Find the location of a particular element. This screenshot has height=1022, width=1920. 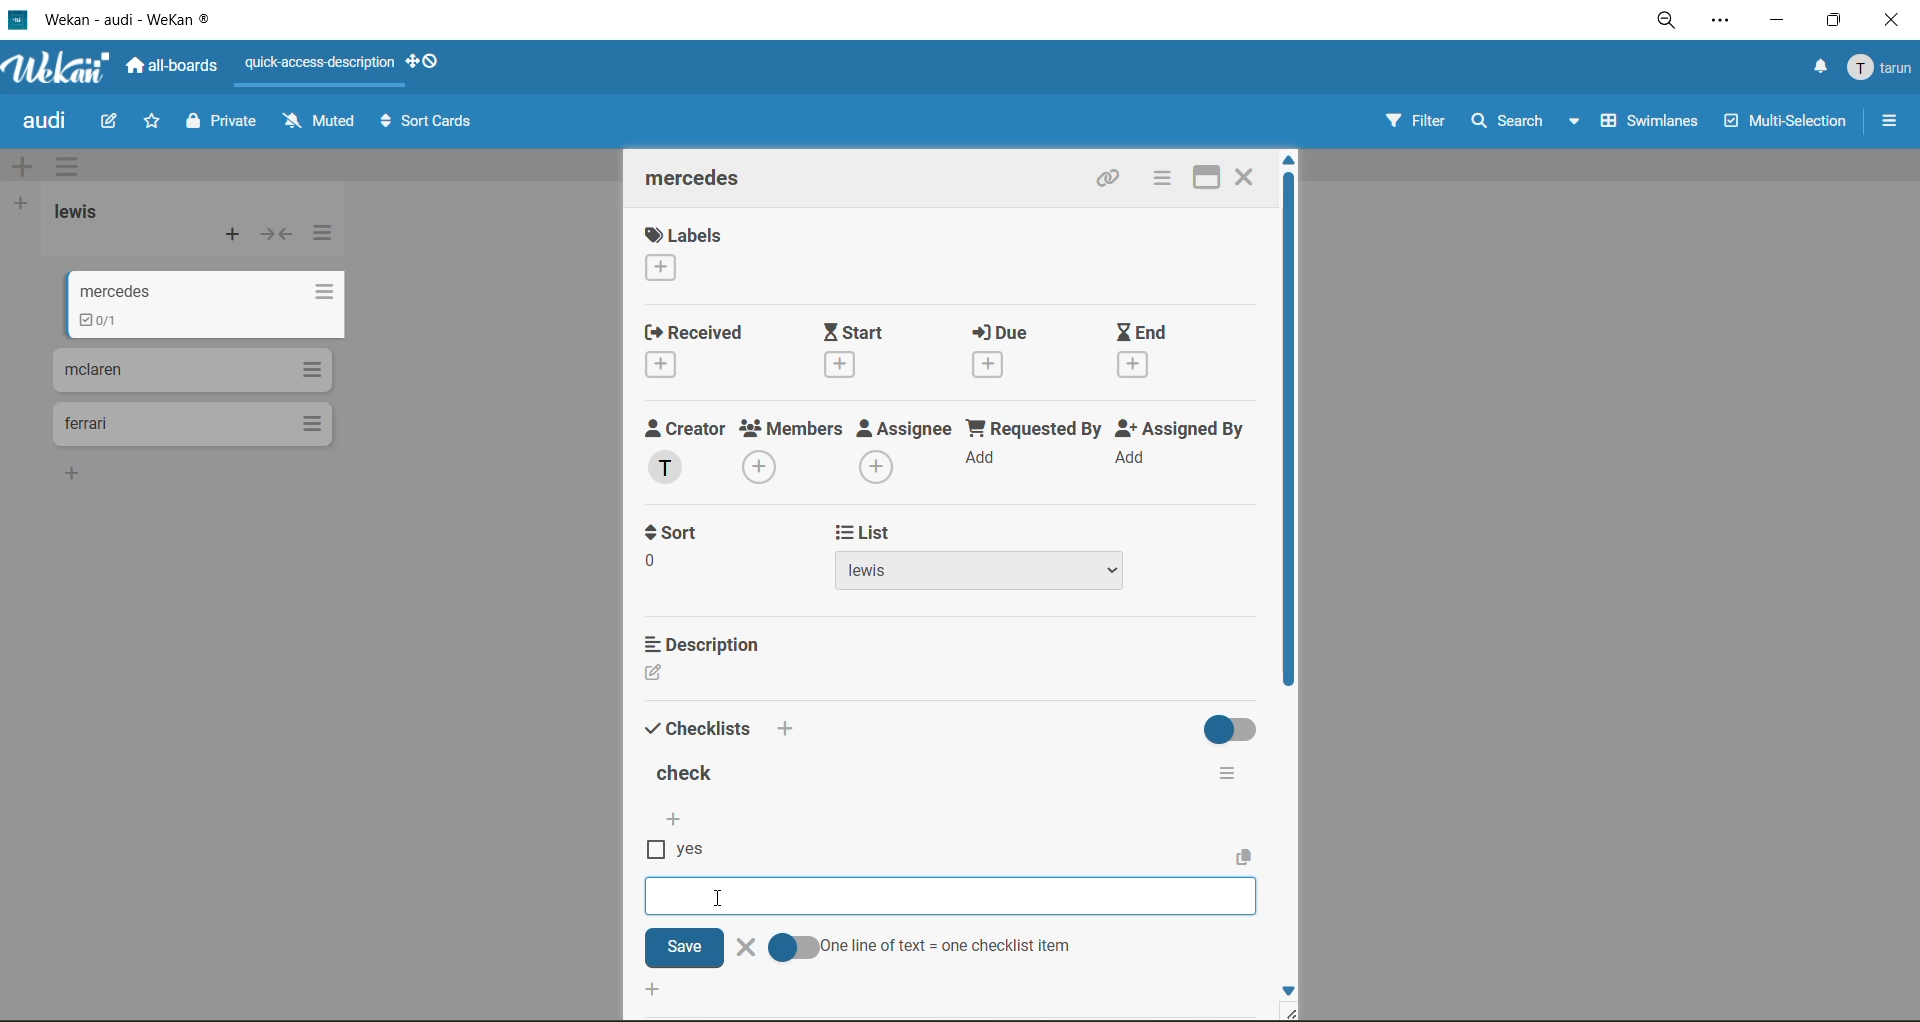

copy is located at coordinates (1248, 856).